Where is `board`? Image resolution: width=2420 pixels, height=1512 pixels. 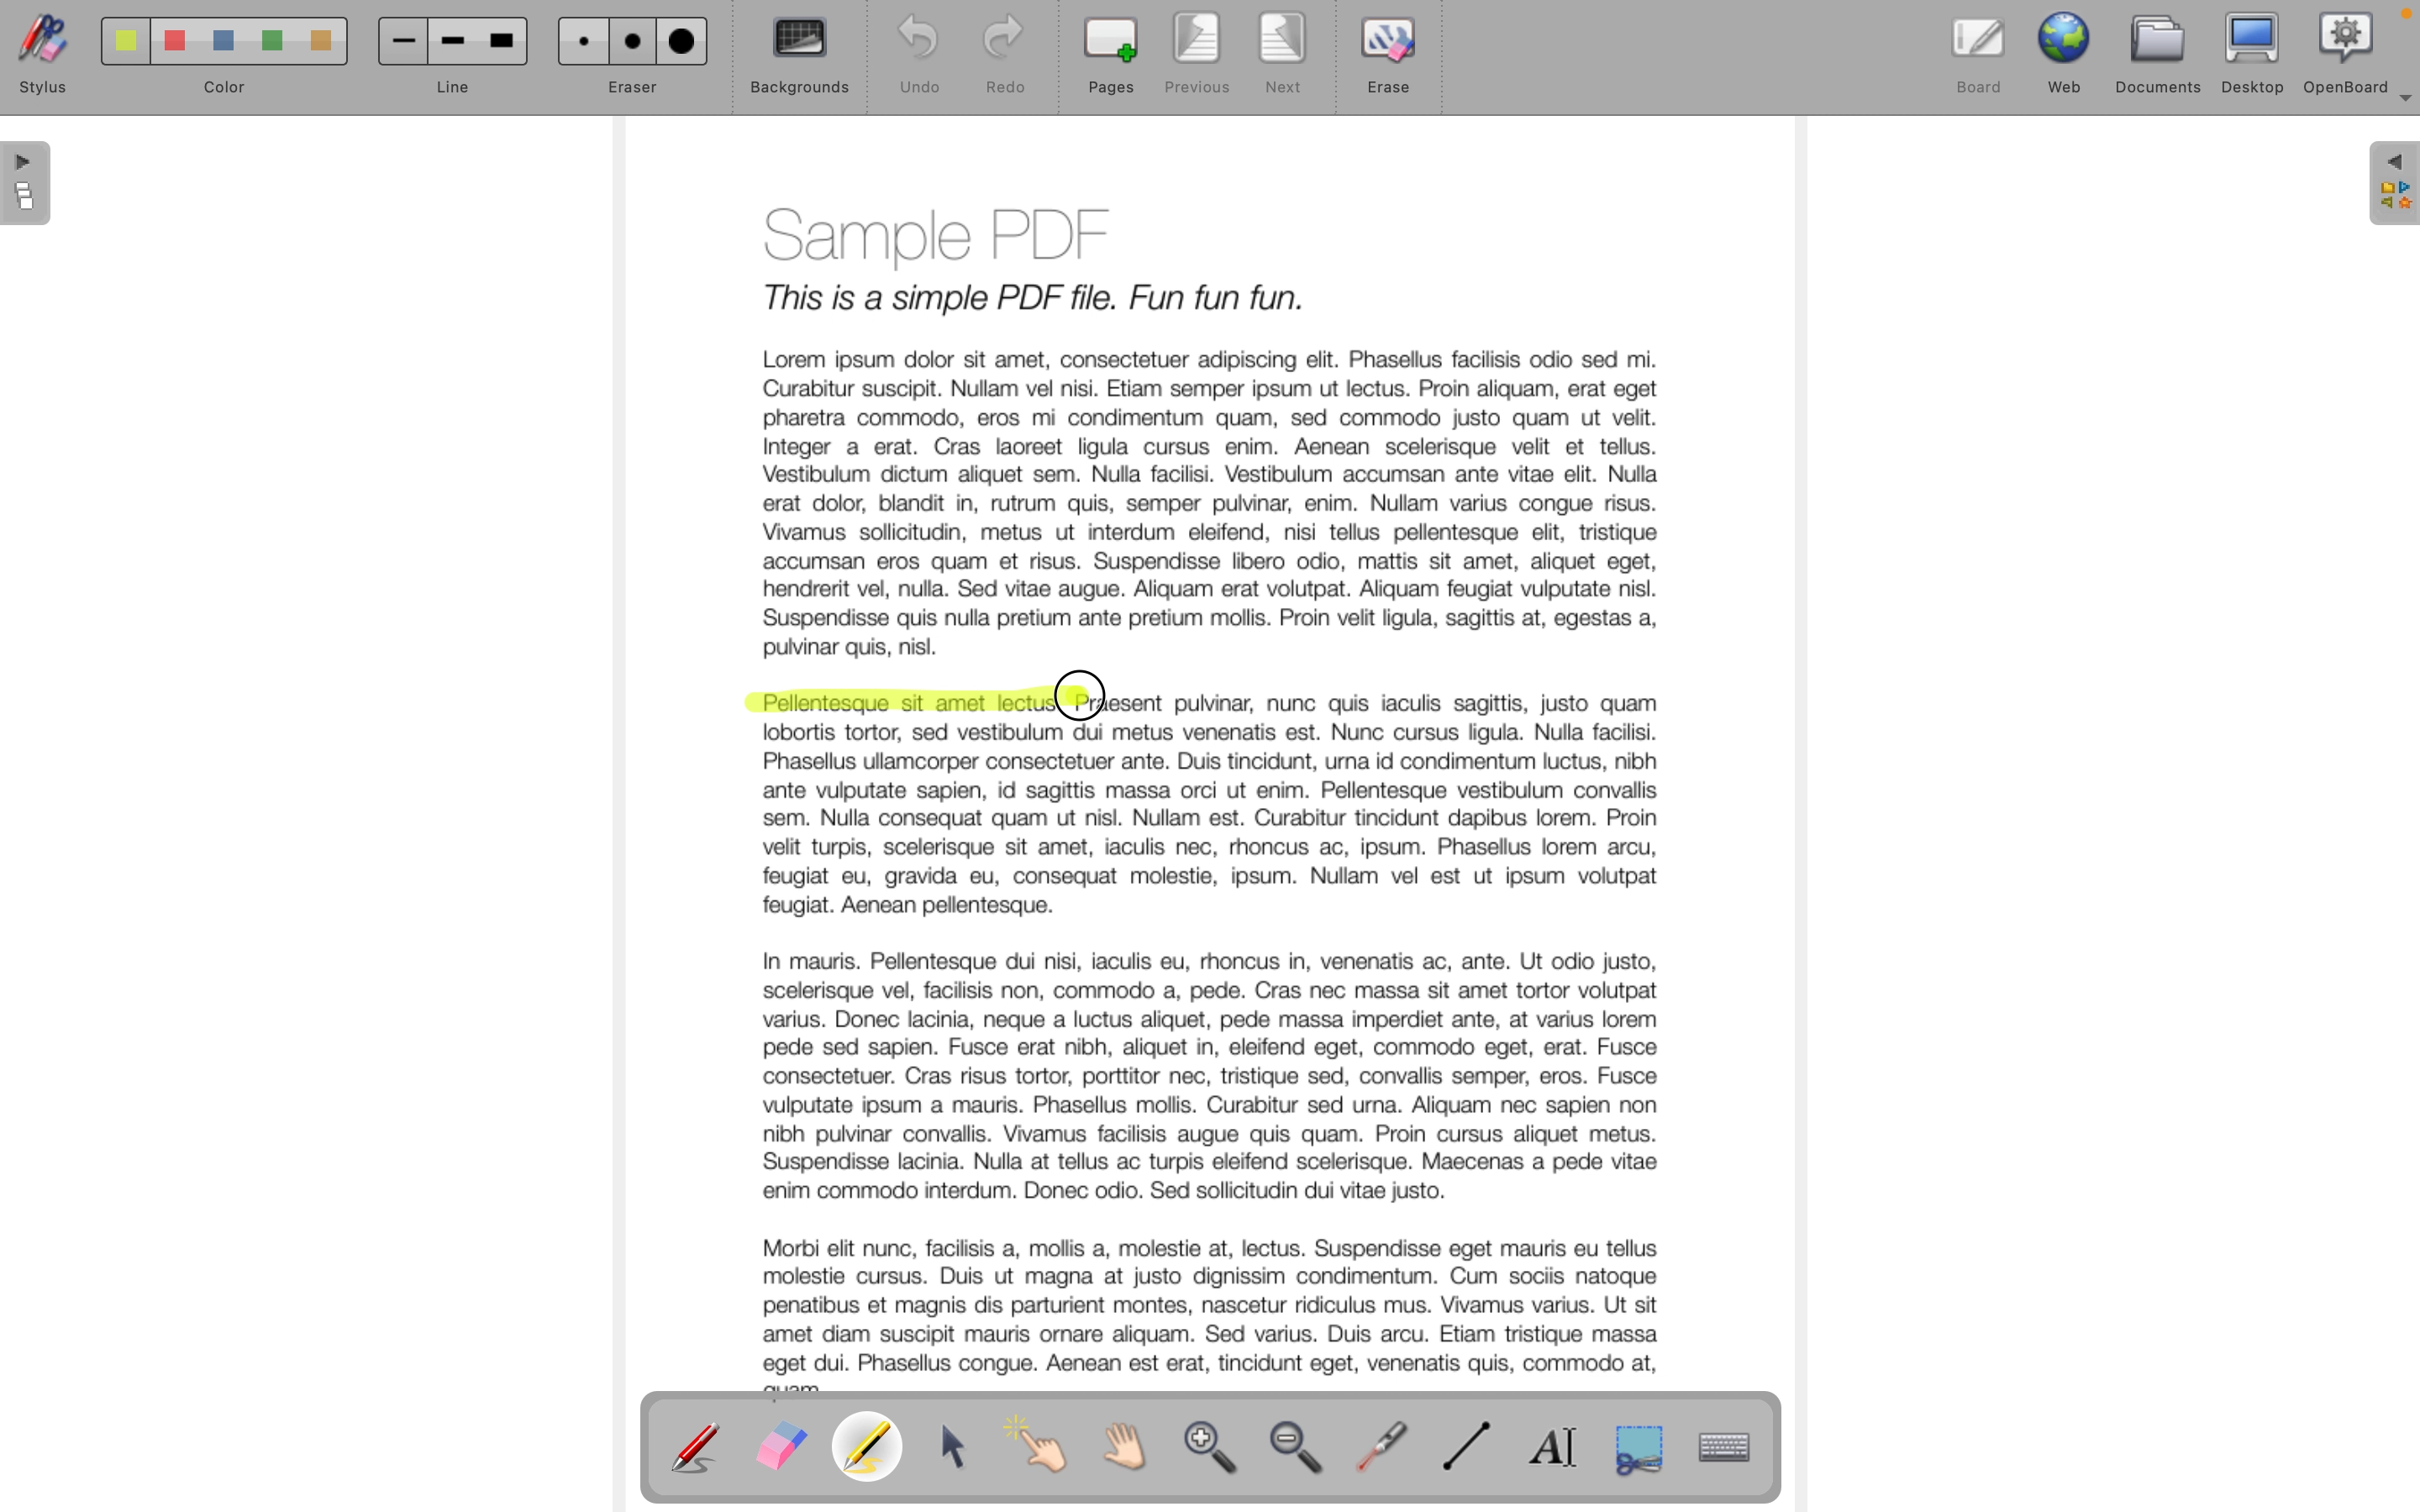 board is located at coordinates (1979, 51).